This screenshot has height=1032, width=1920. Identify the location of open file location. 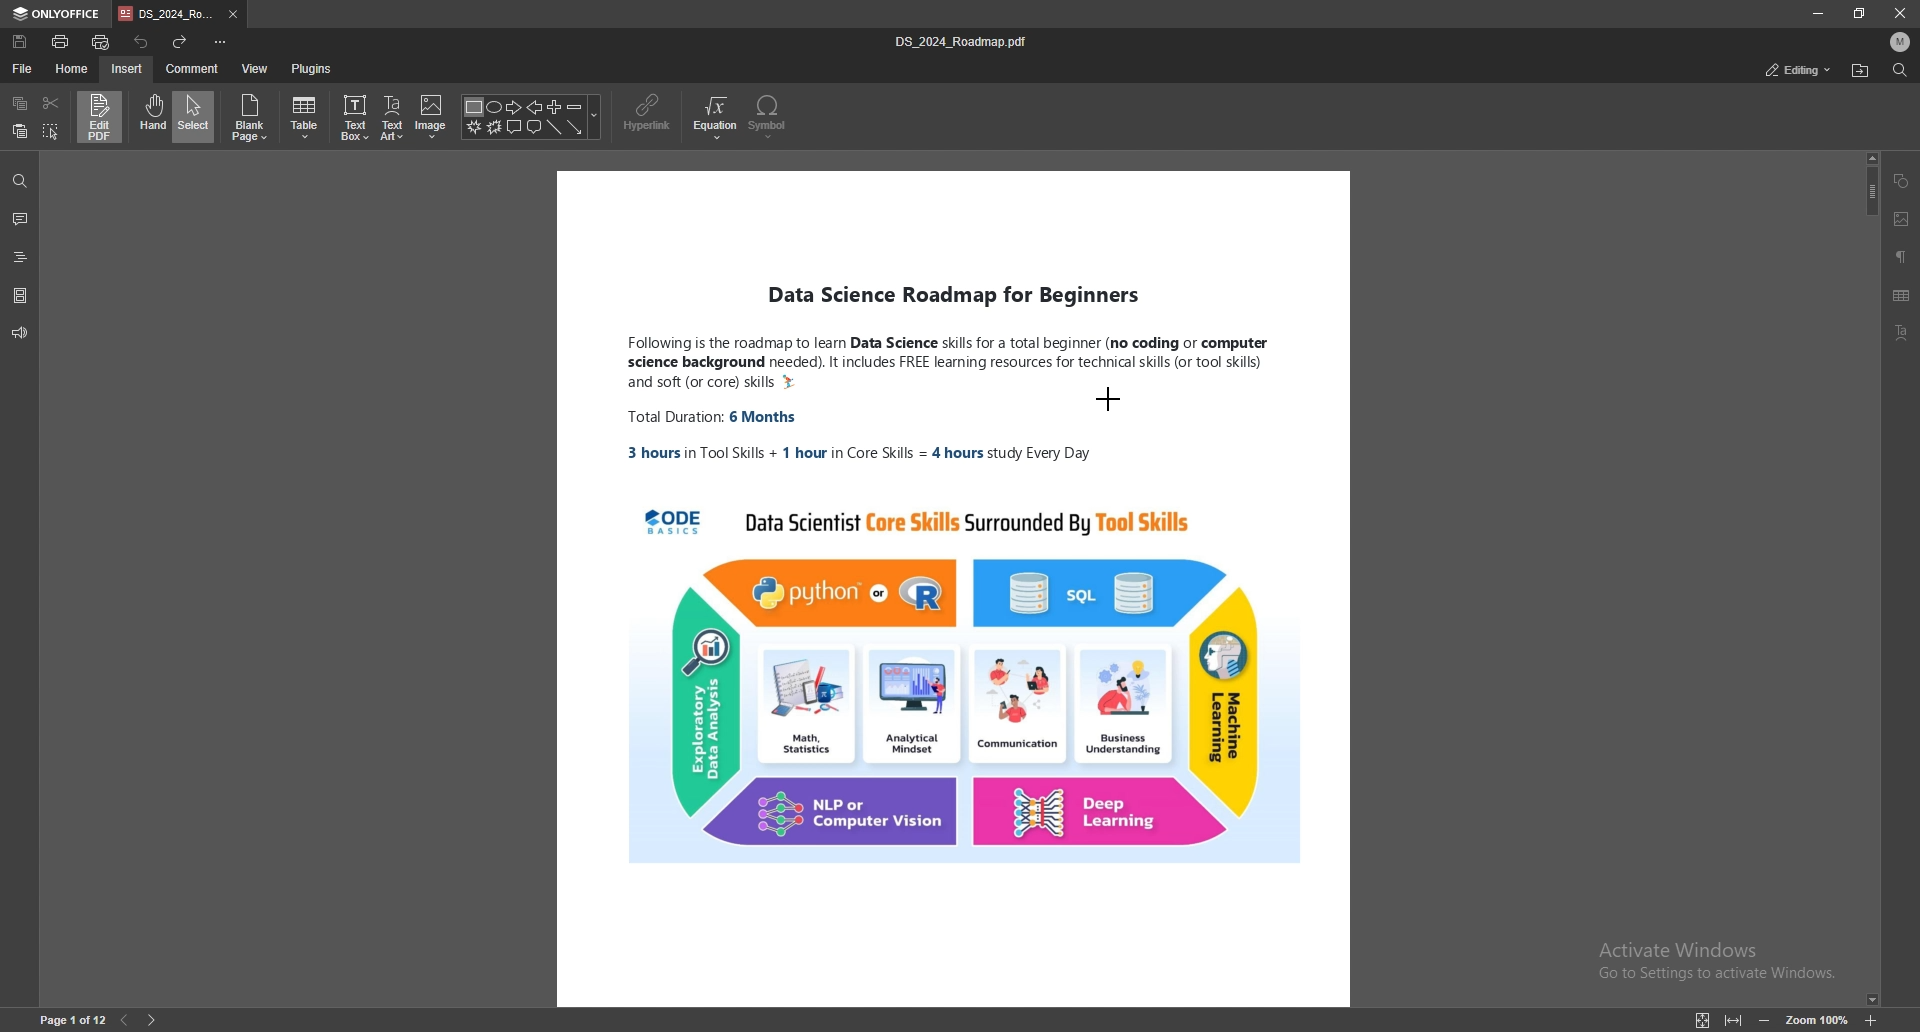
(1859, 71).